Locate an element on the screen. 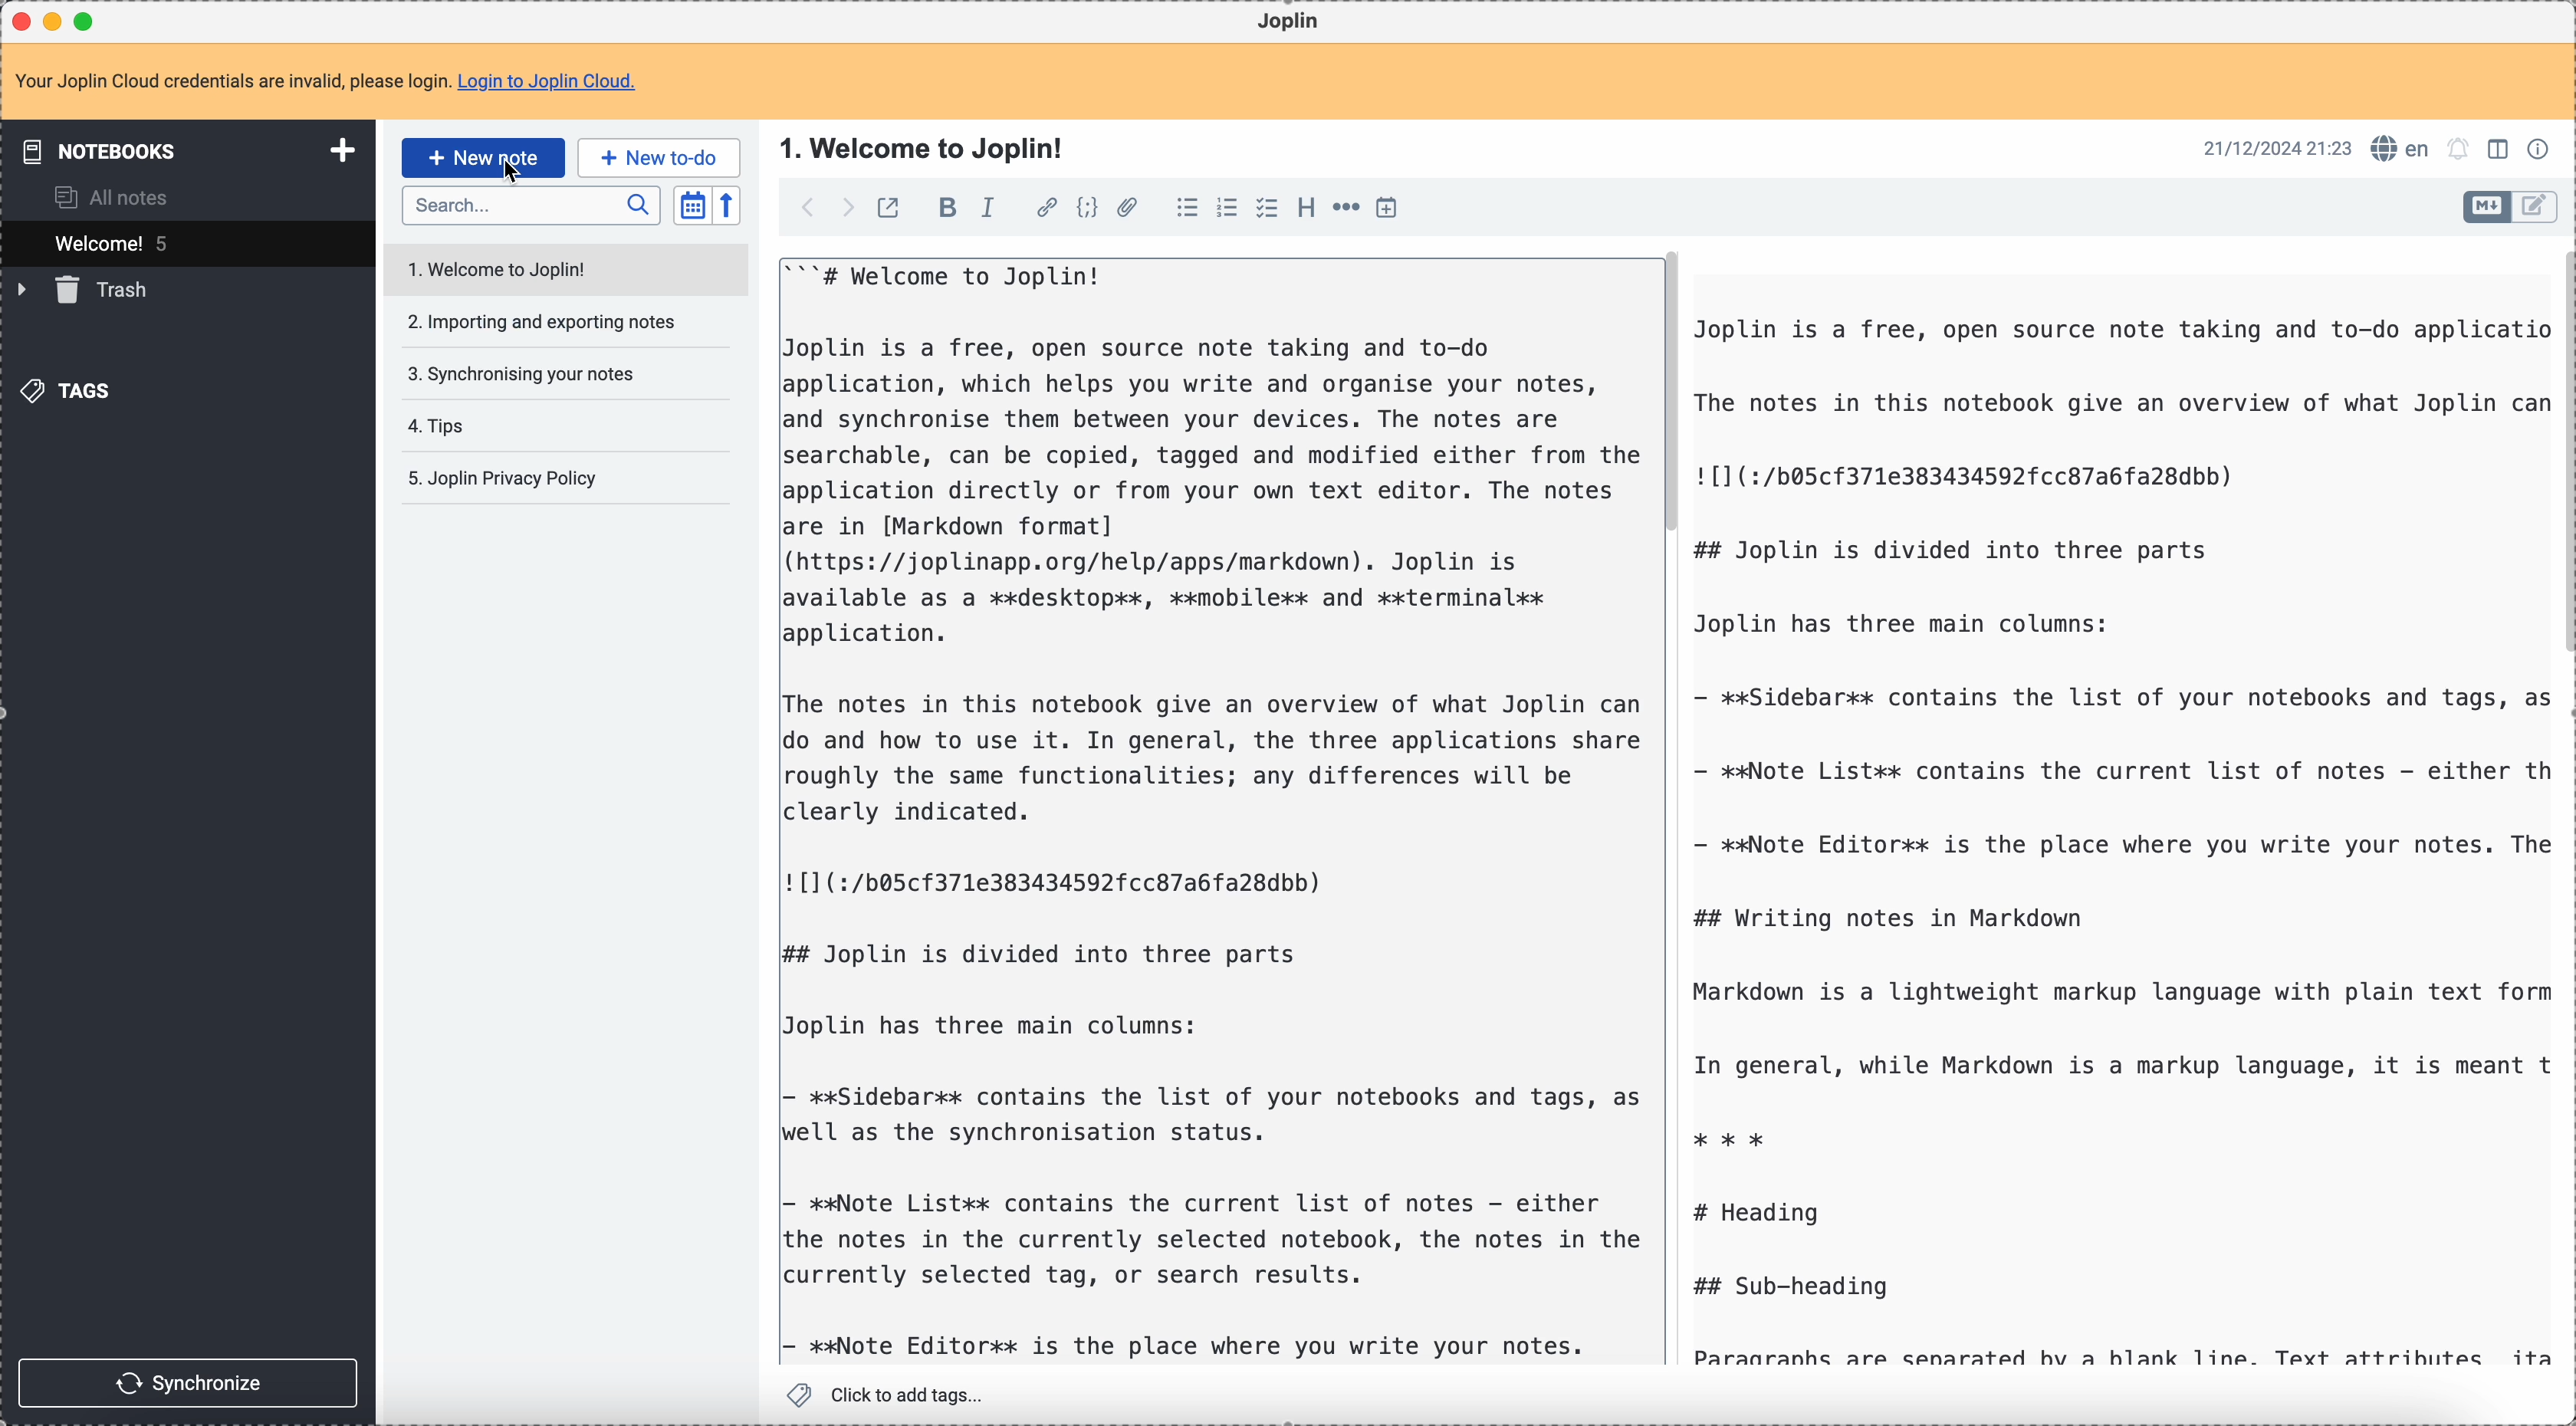 Image resolution: width=2576 pixels, height=1426 pixels. bulleted list is located at coordinates (1184, 208).